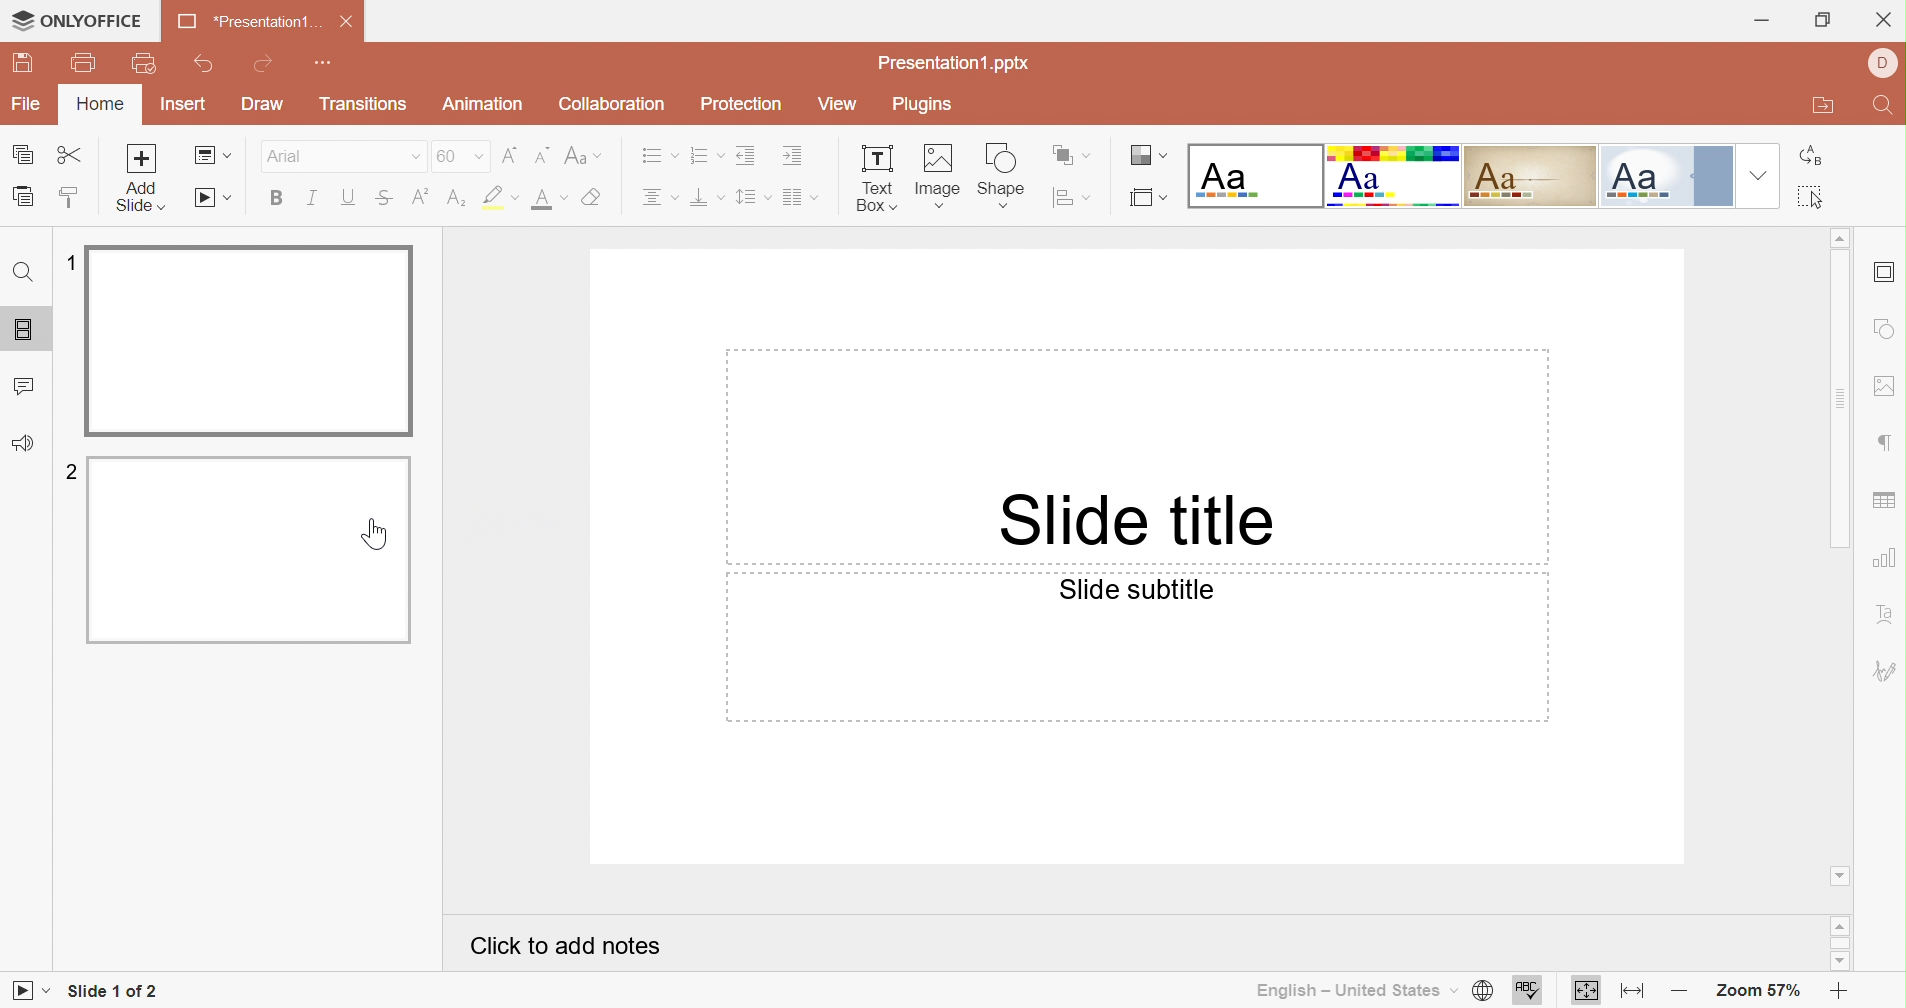 Image resolution: width=1906 pixels, height=1008 pixels. Describe the element at coordinates (29, 388) in the screenshot. I see `Comments` at that location.